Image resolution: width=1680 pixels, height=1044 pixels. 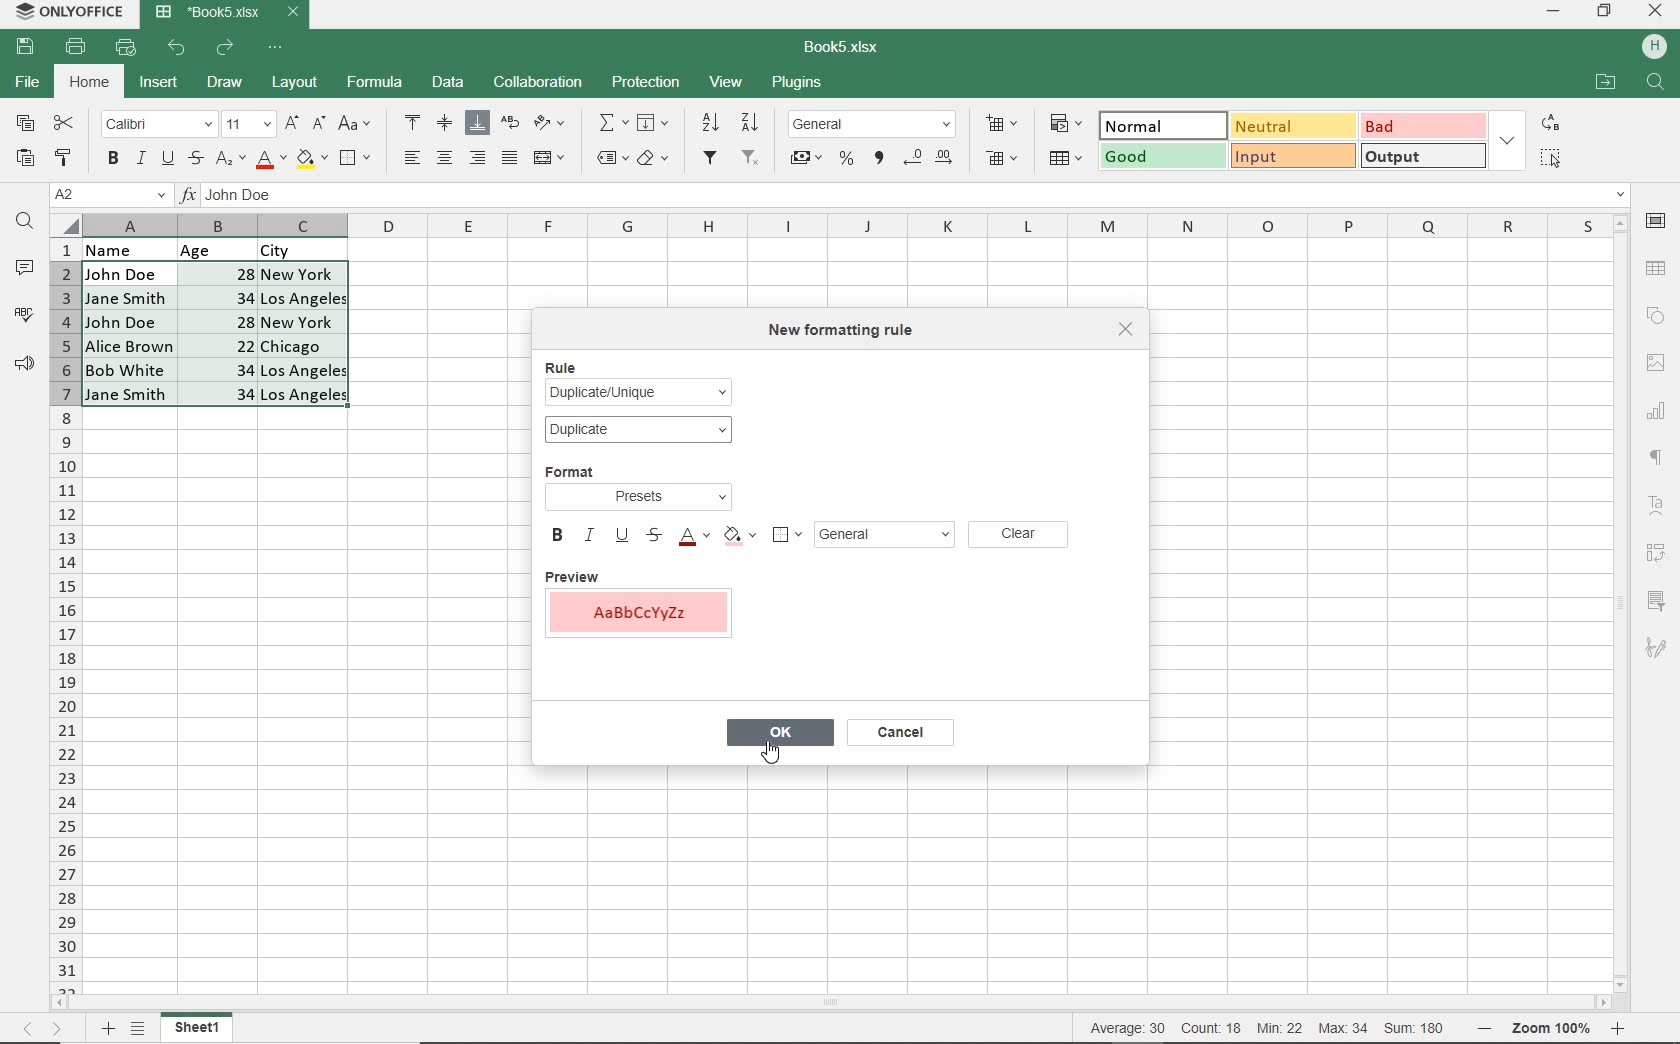 I want to click on CUSTOMIZE QUICK ACCESS TOOLBAR, so click(x=281, y=46).